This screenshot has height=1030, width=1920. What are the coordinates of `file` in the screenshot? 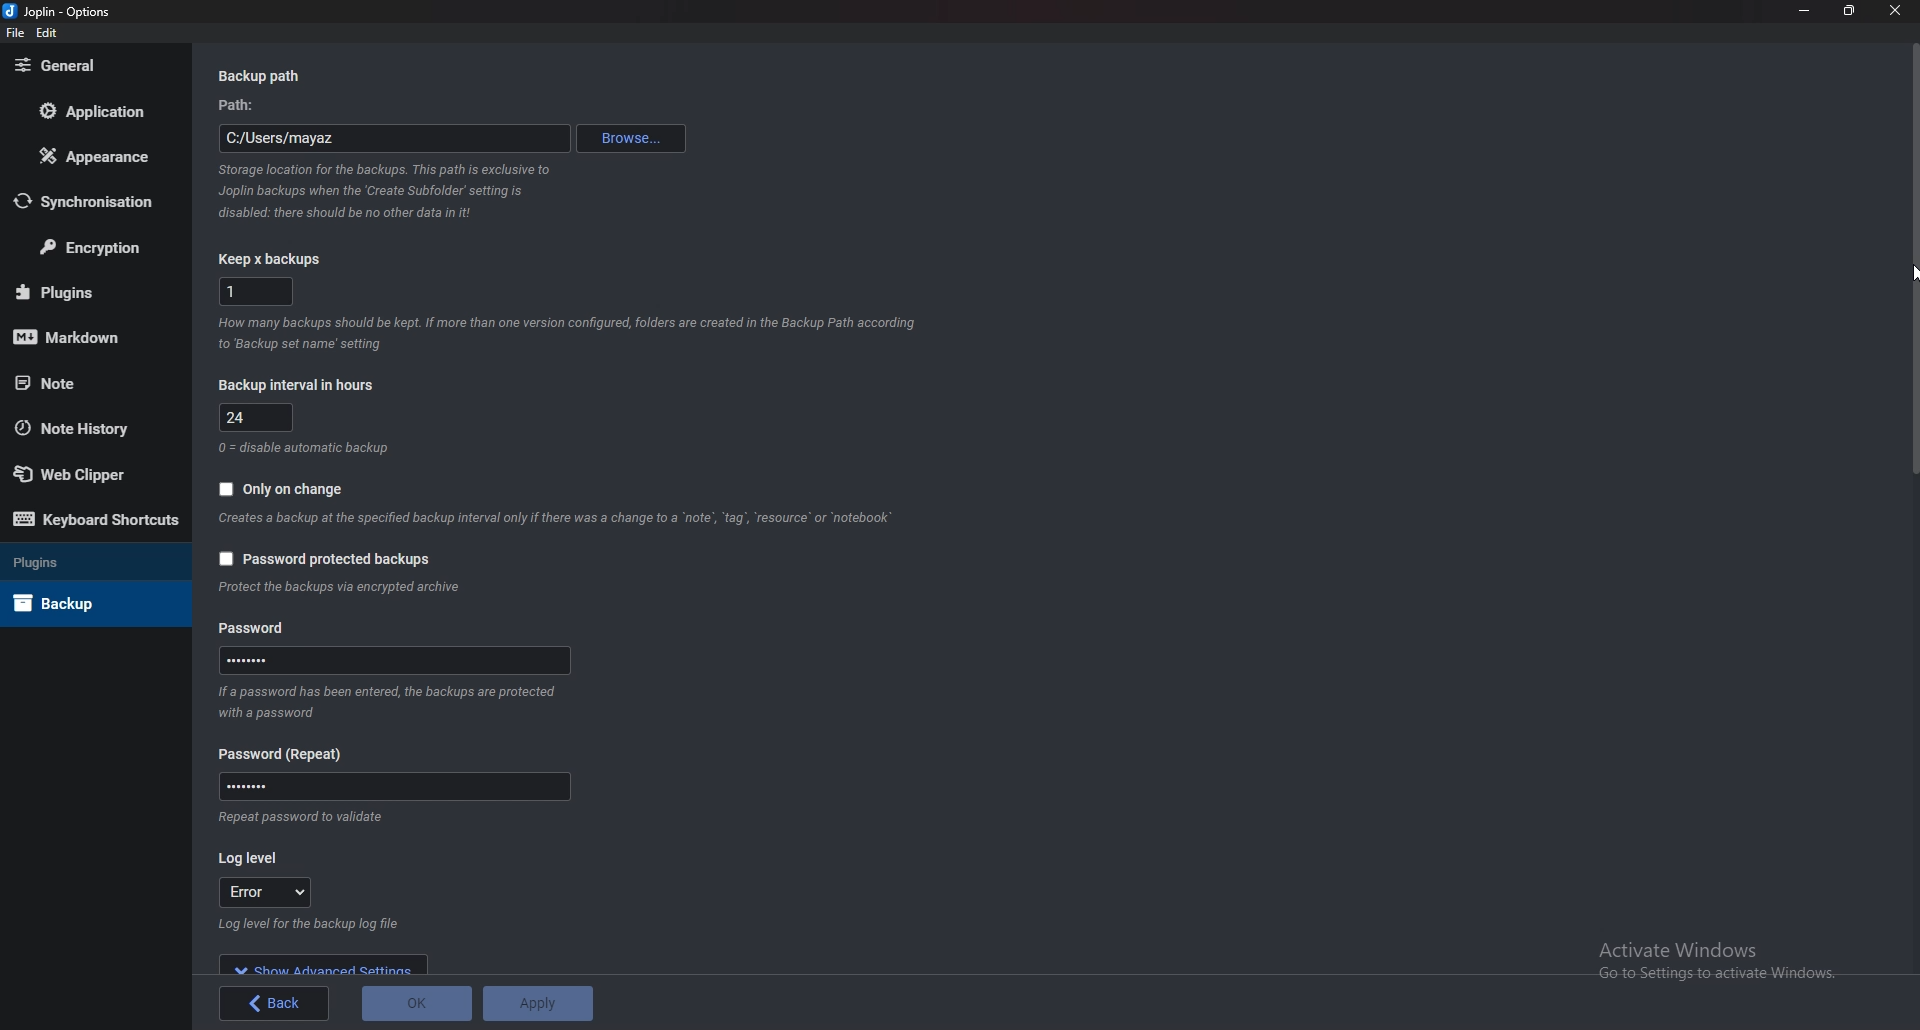 It's located at (16, 33).